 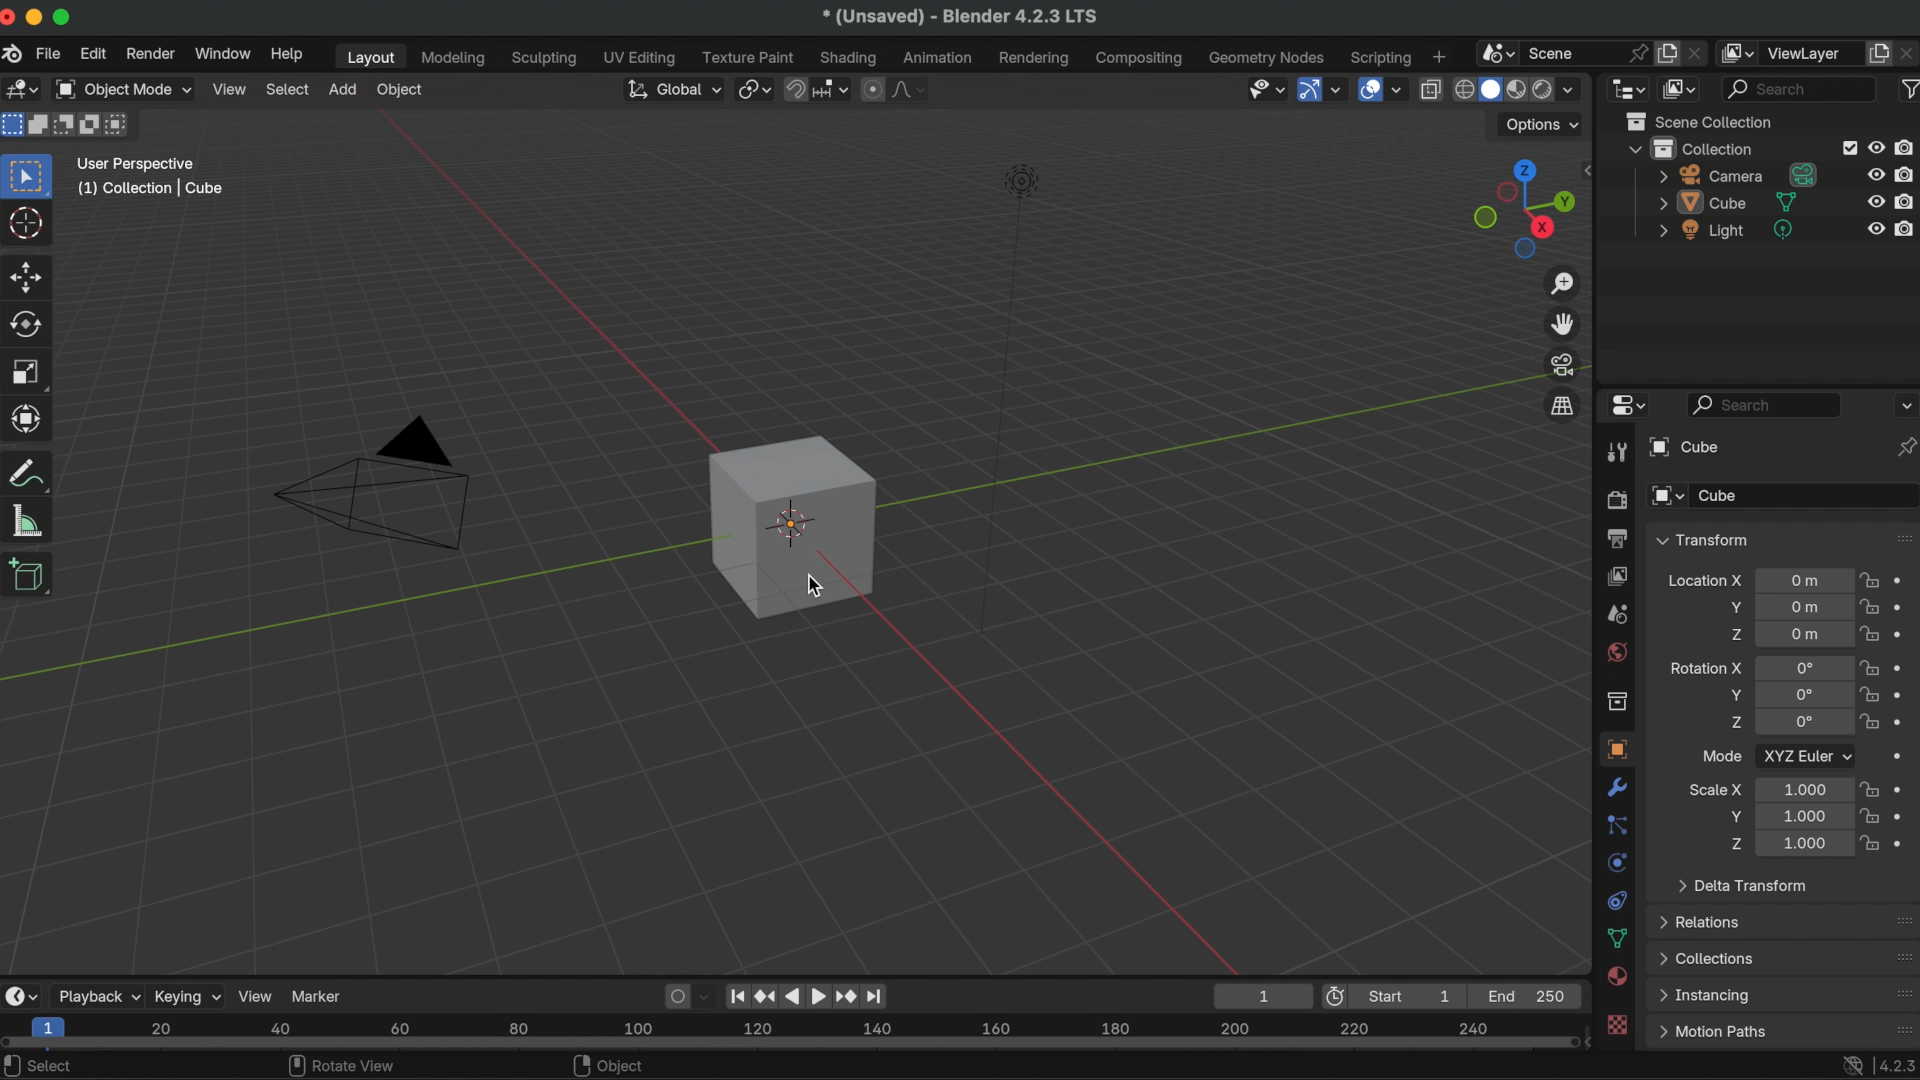 I want to click on close, so click(x=12, y=18).